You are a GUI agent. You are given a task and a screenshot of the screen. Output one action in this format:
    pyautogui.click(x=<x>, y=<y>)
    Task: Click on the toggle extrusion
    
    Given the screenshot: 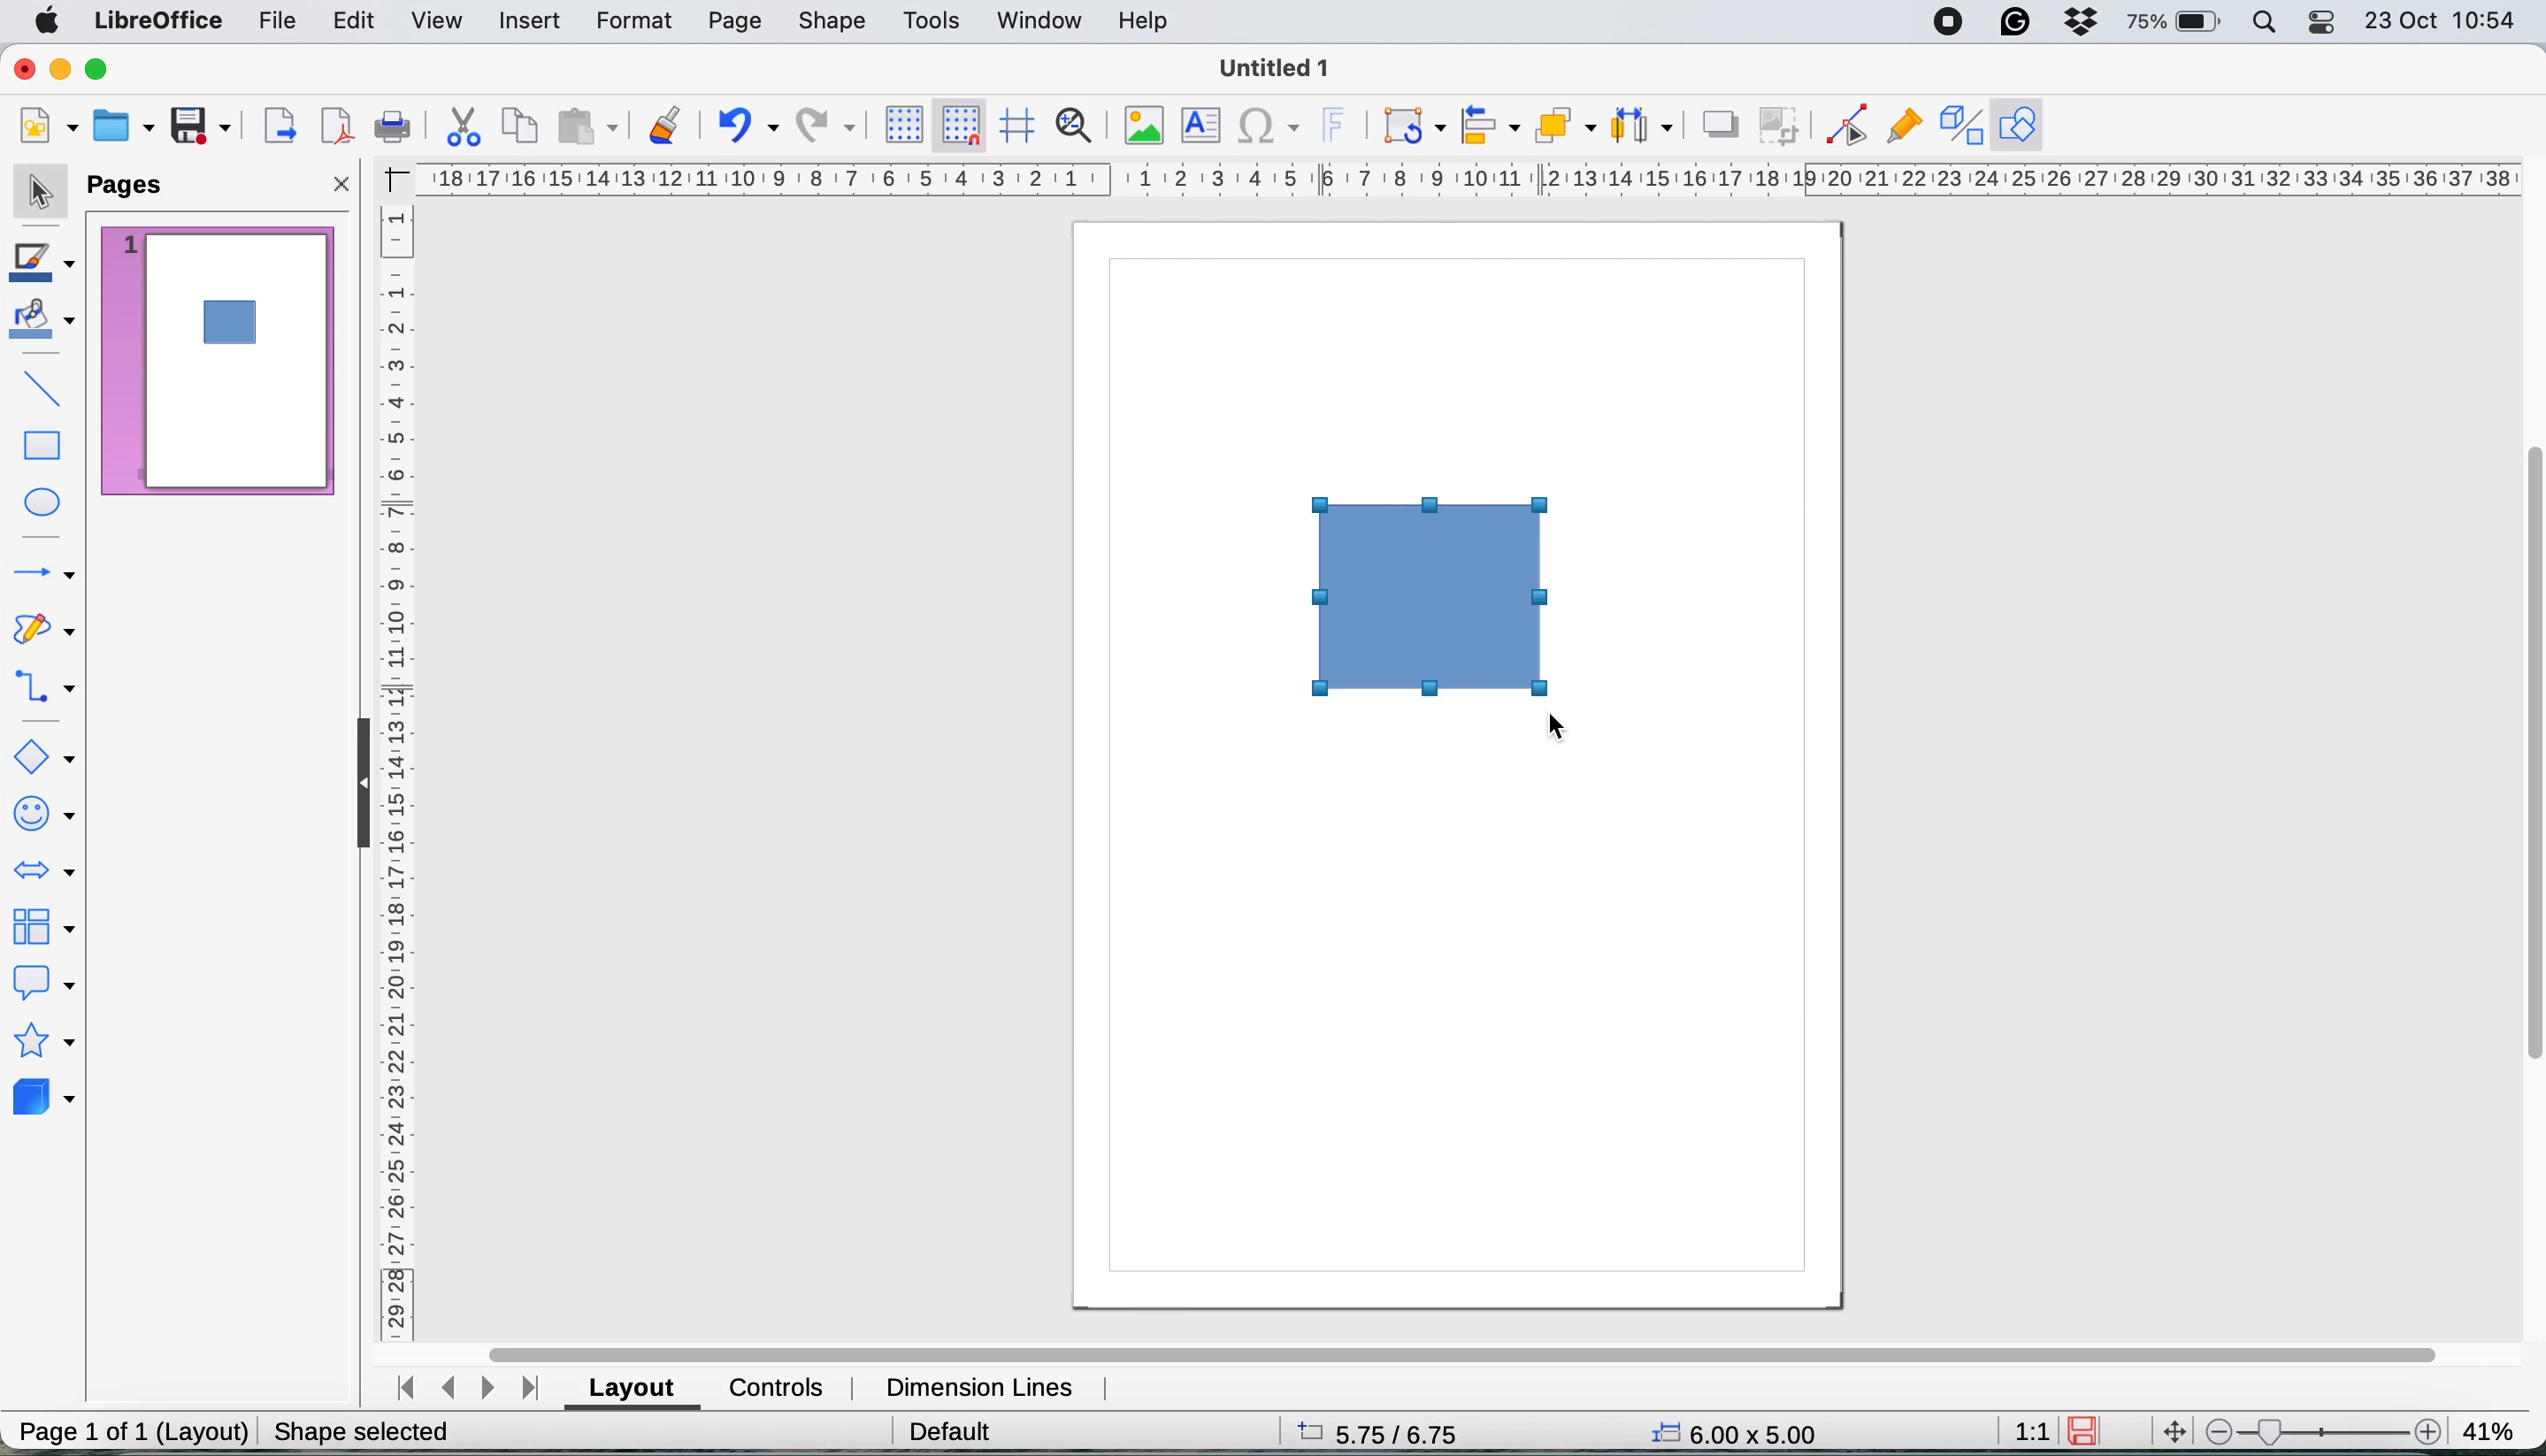 What is the action you would take?
    pyautogui.click(x=1956, y=127)
    